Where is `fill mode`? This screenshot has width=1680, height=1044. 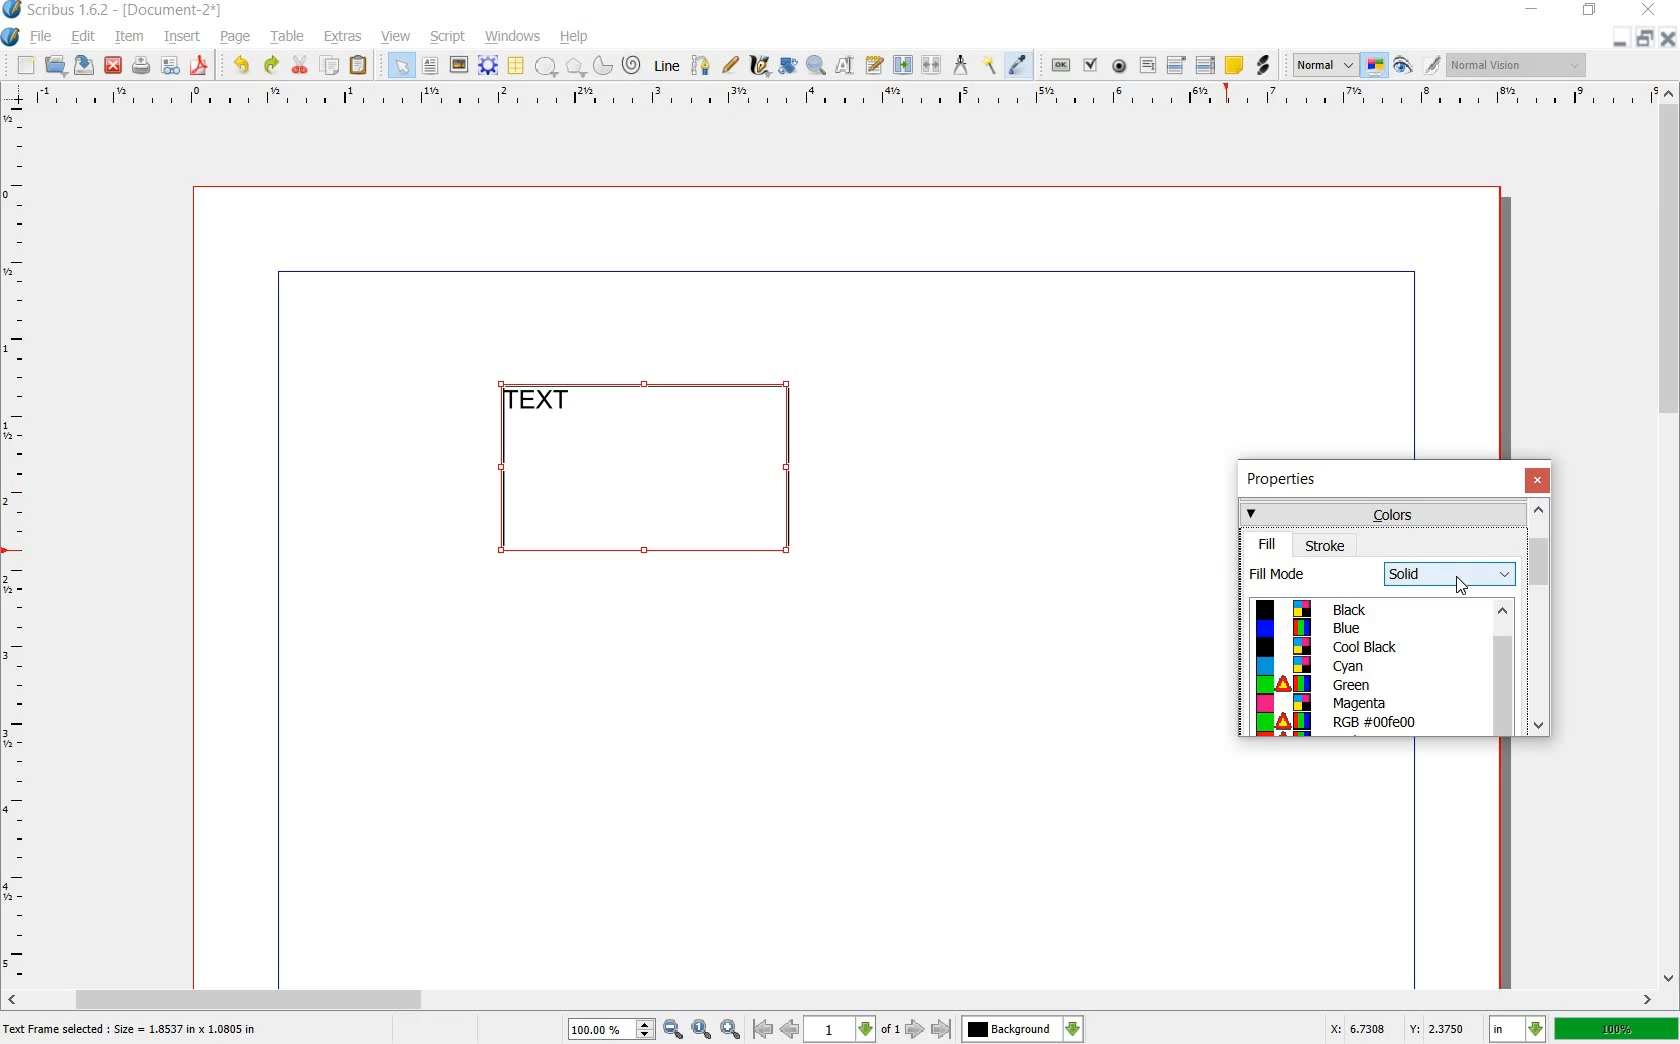
fill mode is located at coordinates (1312, 573).